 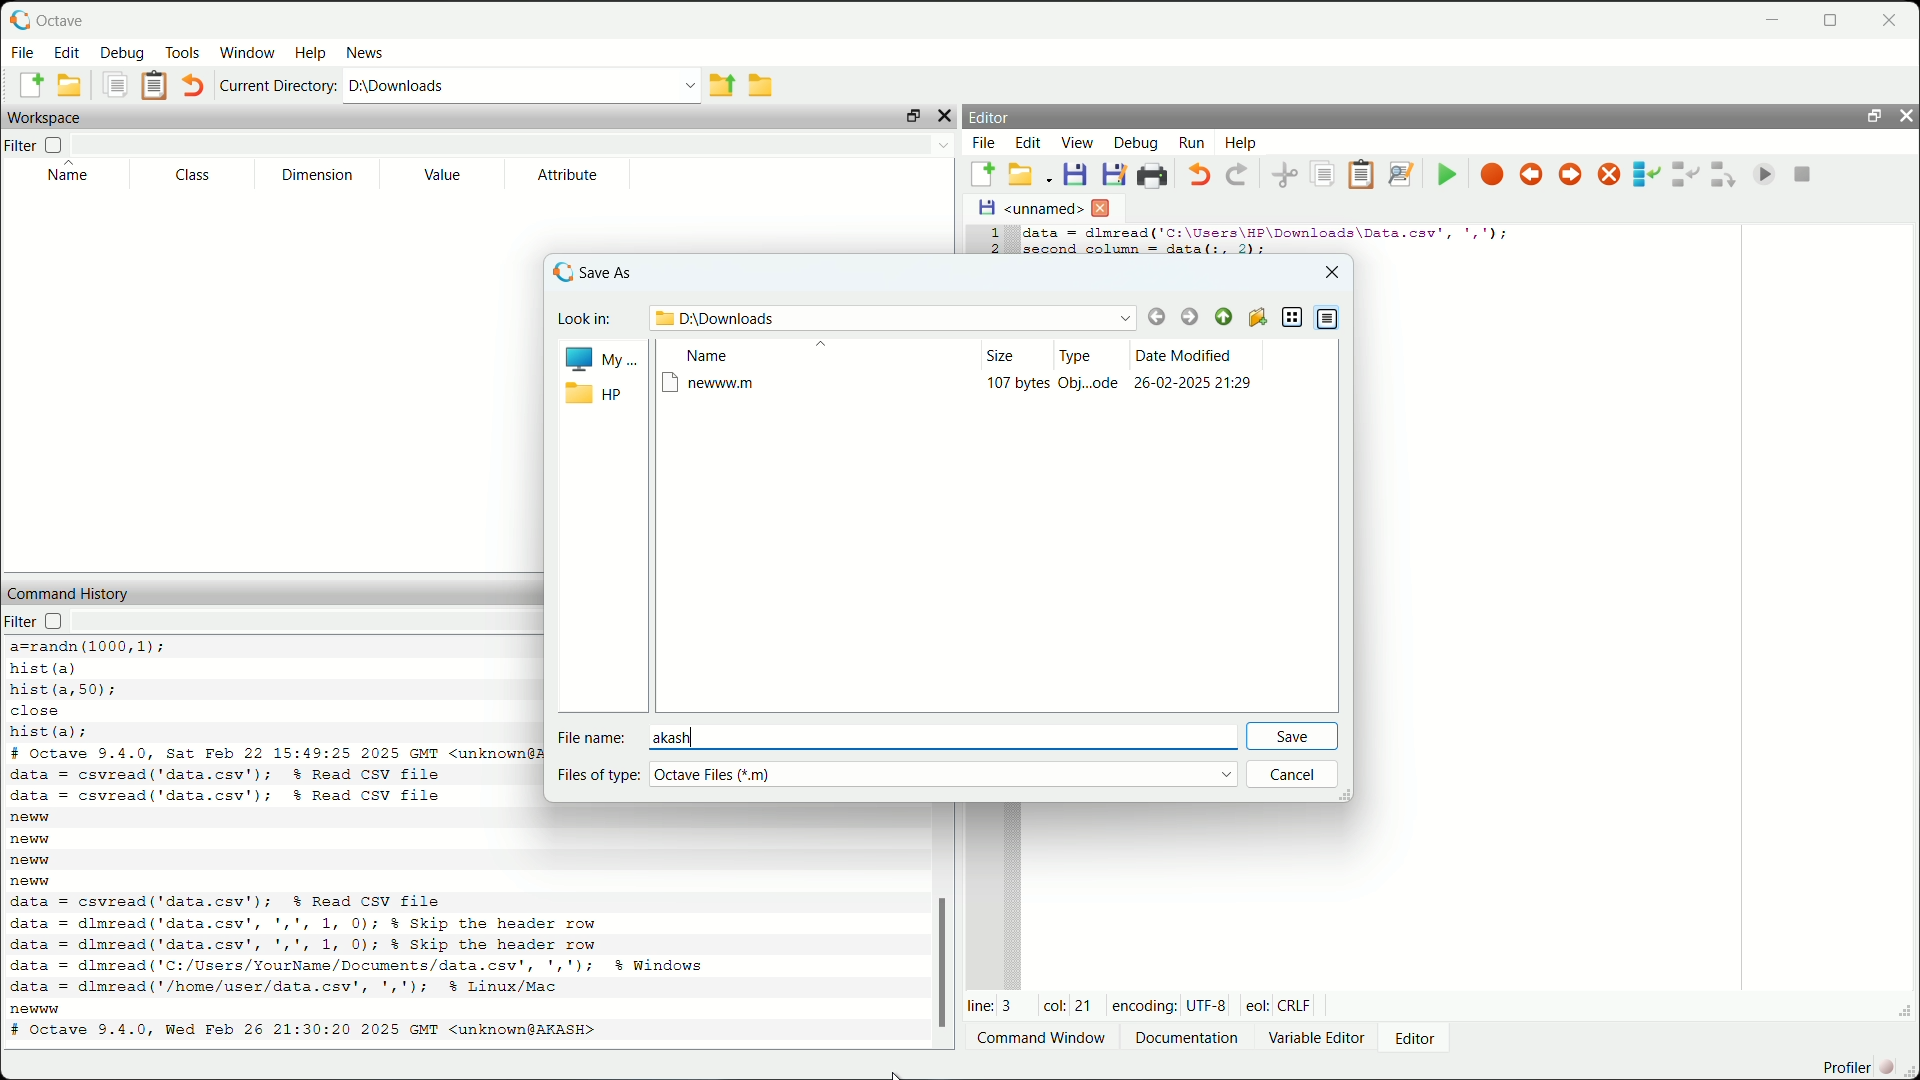 What do you see at coordinates (1528, 177) in the screenshot?
I see `previous breakpoint` at bounding box center [1528, 177].